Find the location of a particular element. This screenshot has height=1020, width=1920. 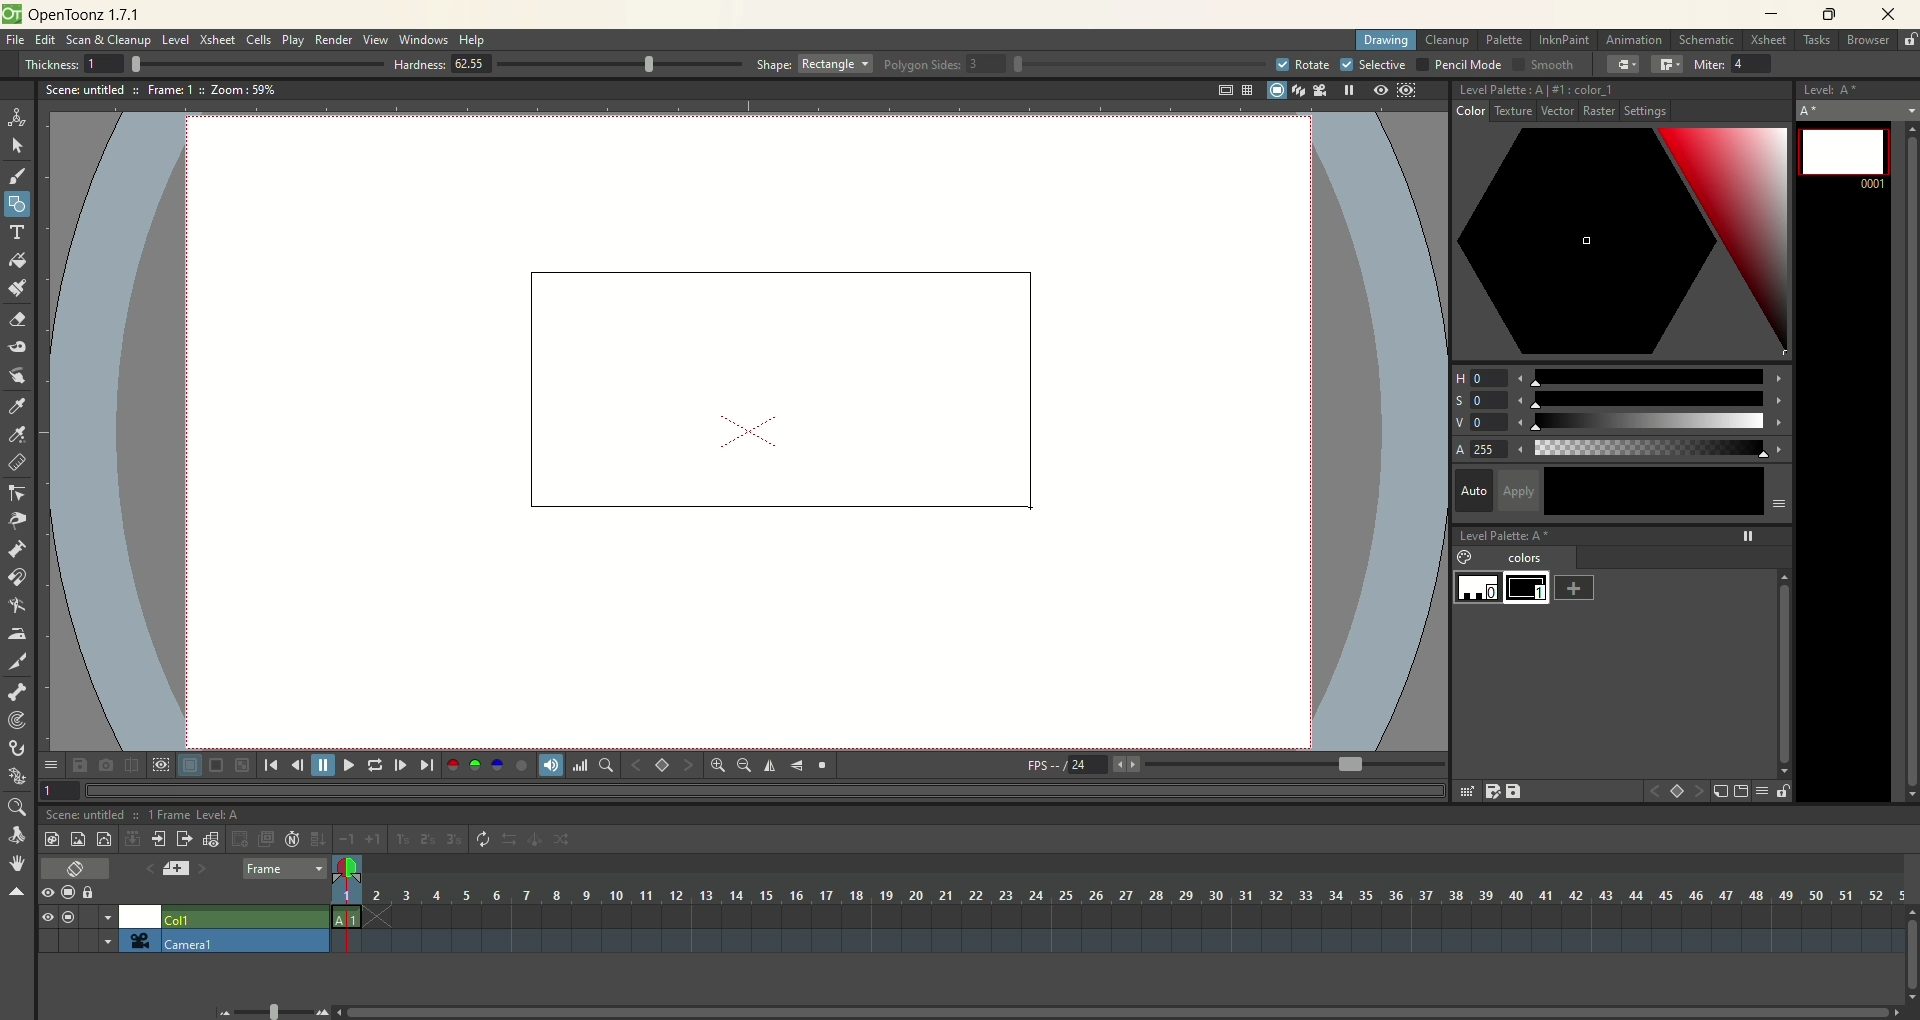

level palette is located at coordinates (1625, 533).